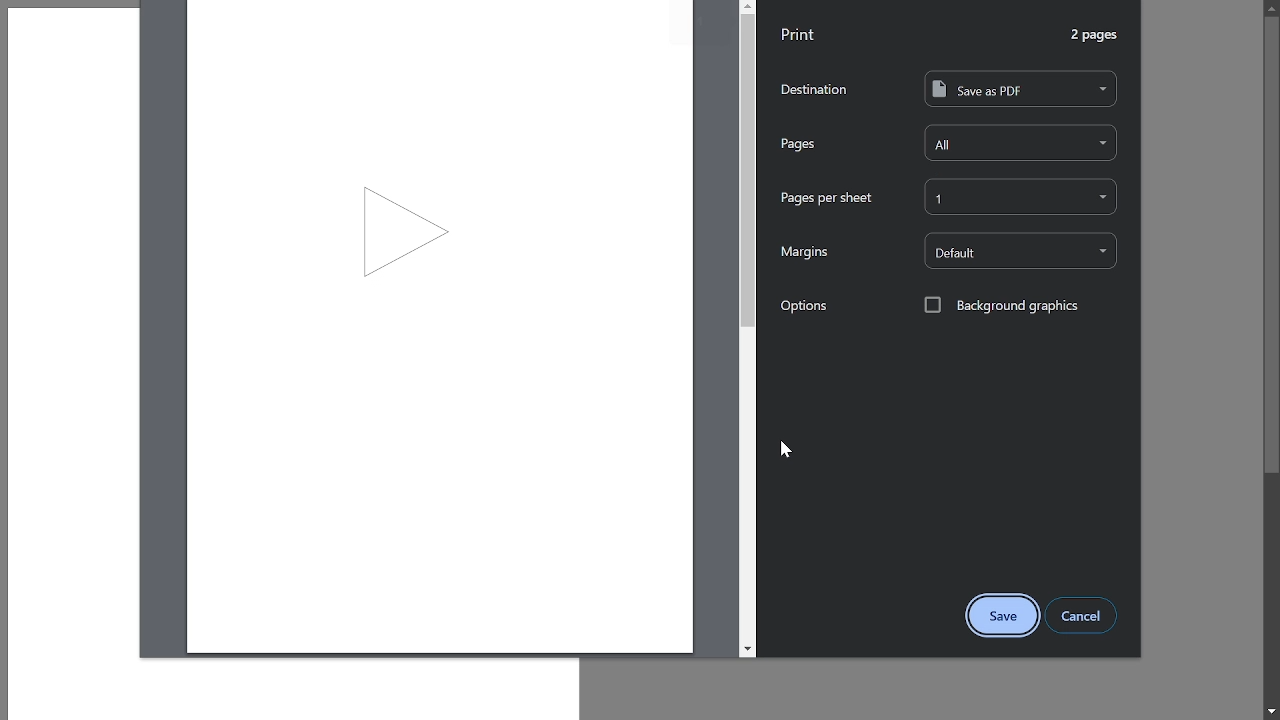  I want to click on Background graphics, so click(1002, 305).